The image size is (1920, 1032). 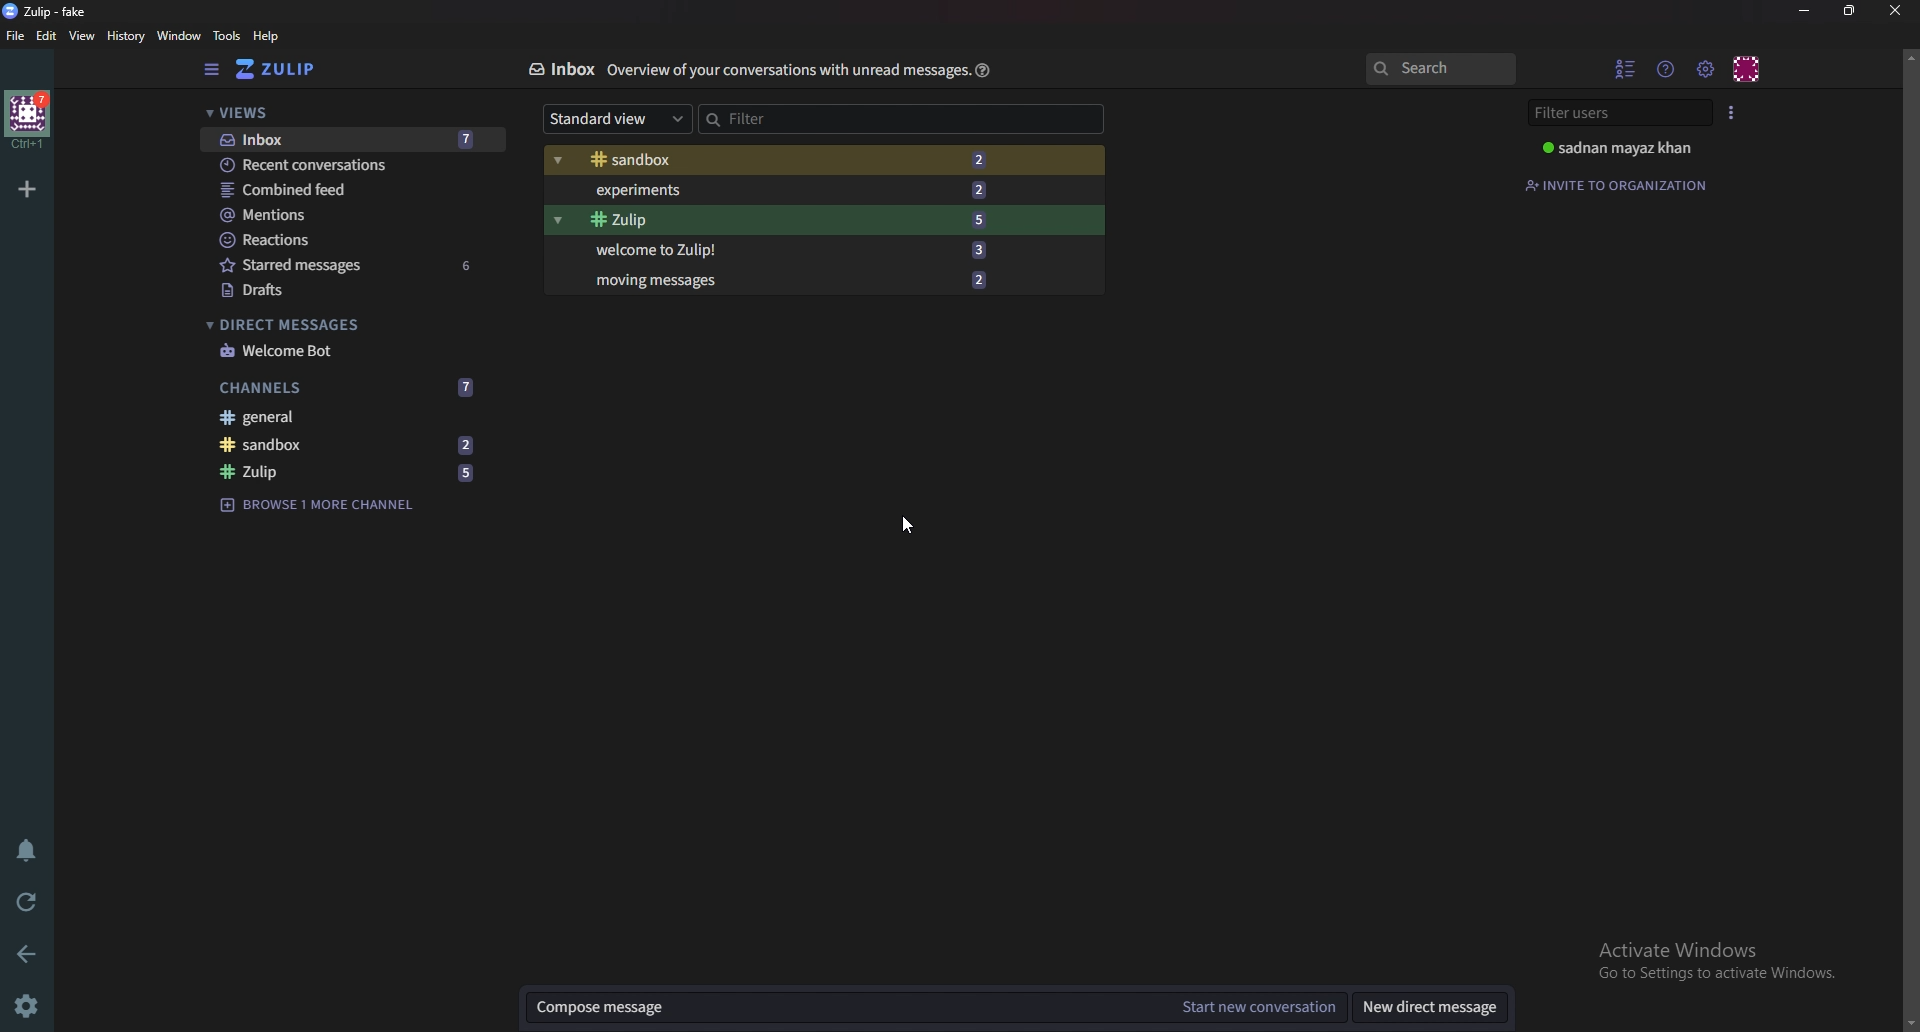 I want to click on hide User list, so click(x=1626, y=68).